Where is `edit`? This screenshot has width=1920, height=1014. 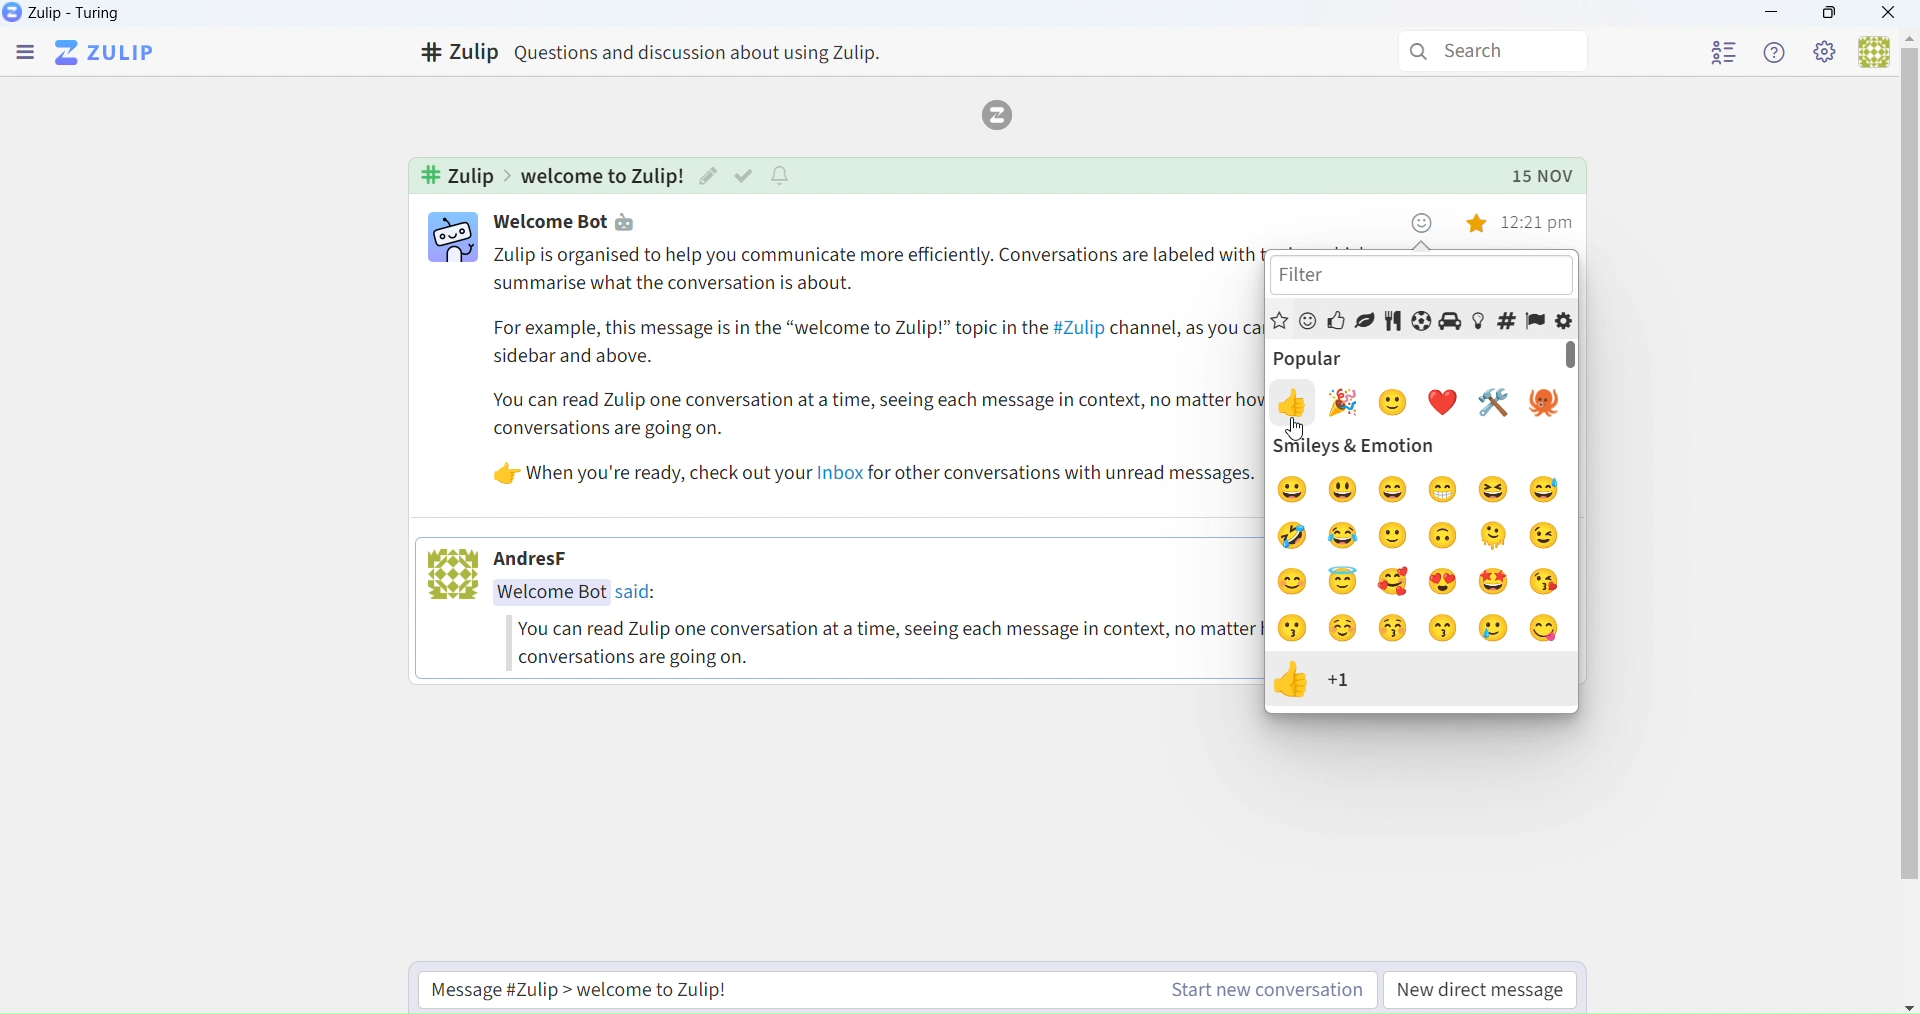 edit is located at coordinates (709, 177).